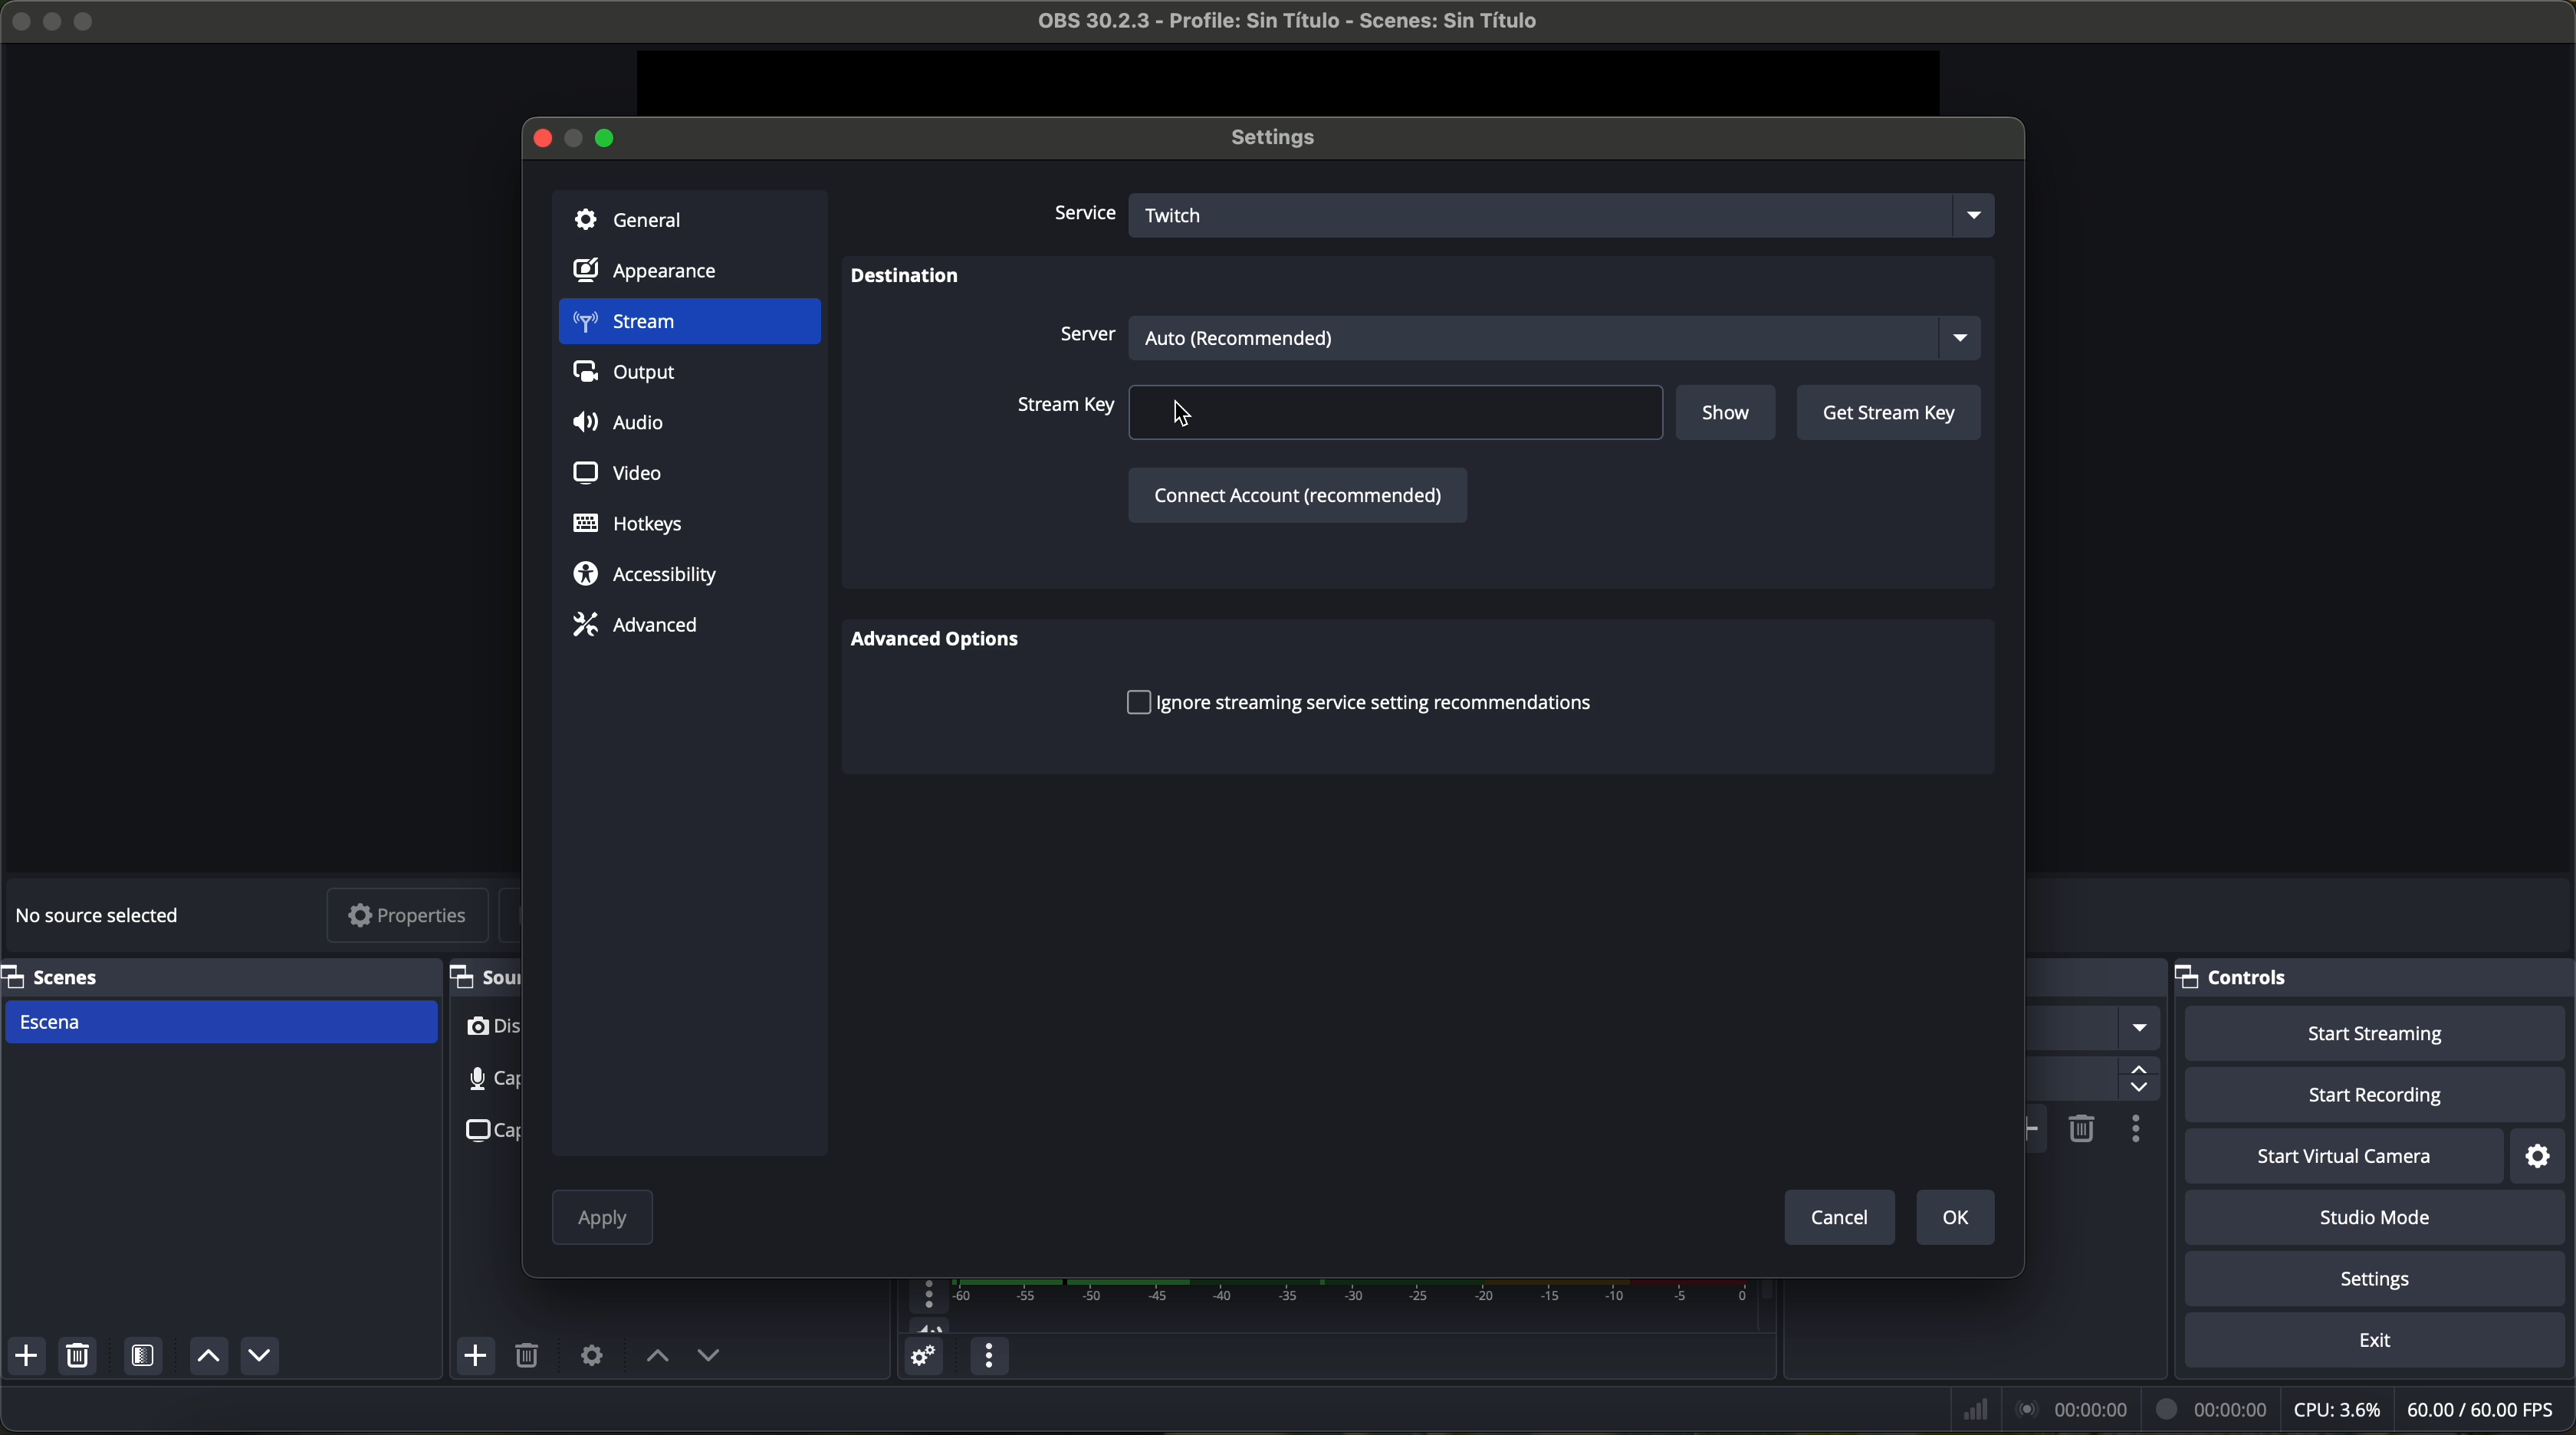 The height and width of the screenshot is (1435, 2576). What do you see at coordinates (986, 1357) in the screenshot?
I see `audio mixer menu` at bounding box center [986, 1357].